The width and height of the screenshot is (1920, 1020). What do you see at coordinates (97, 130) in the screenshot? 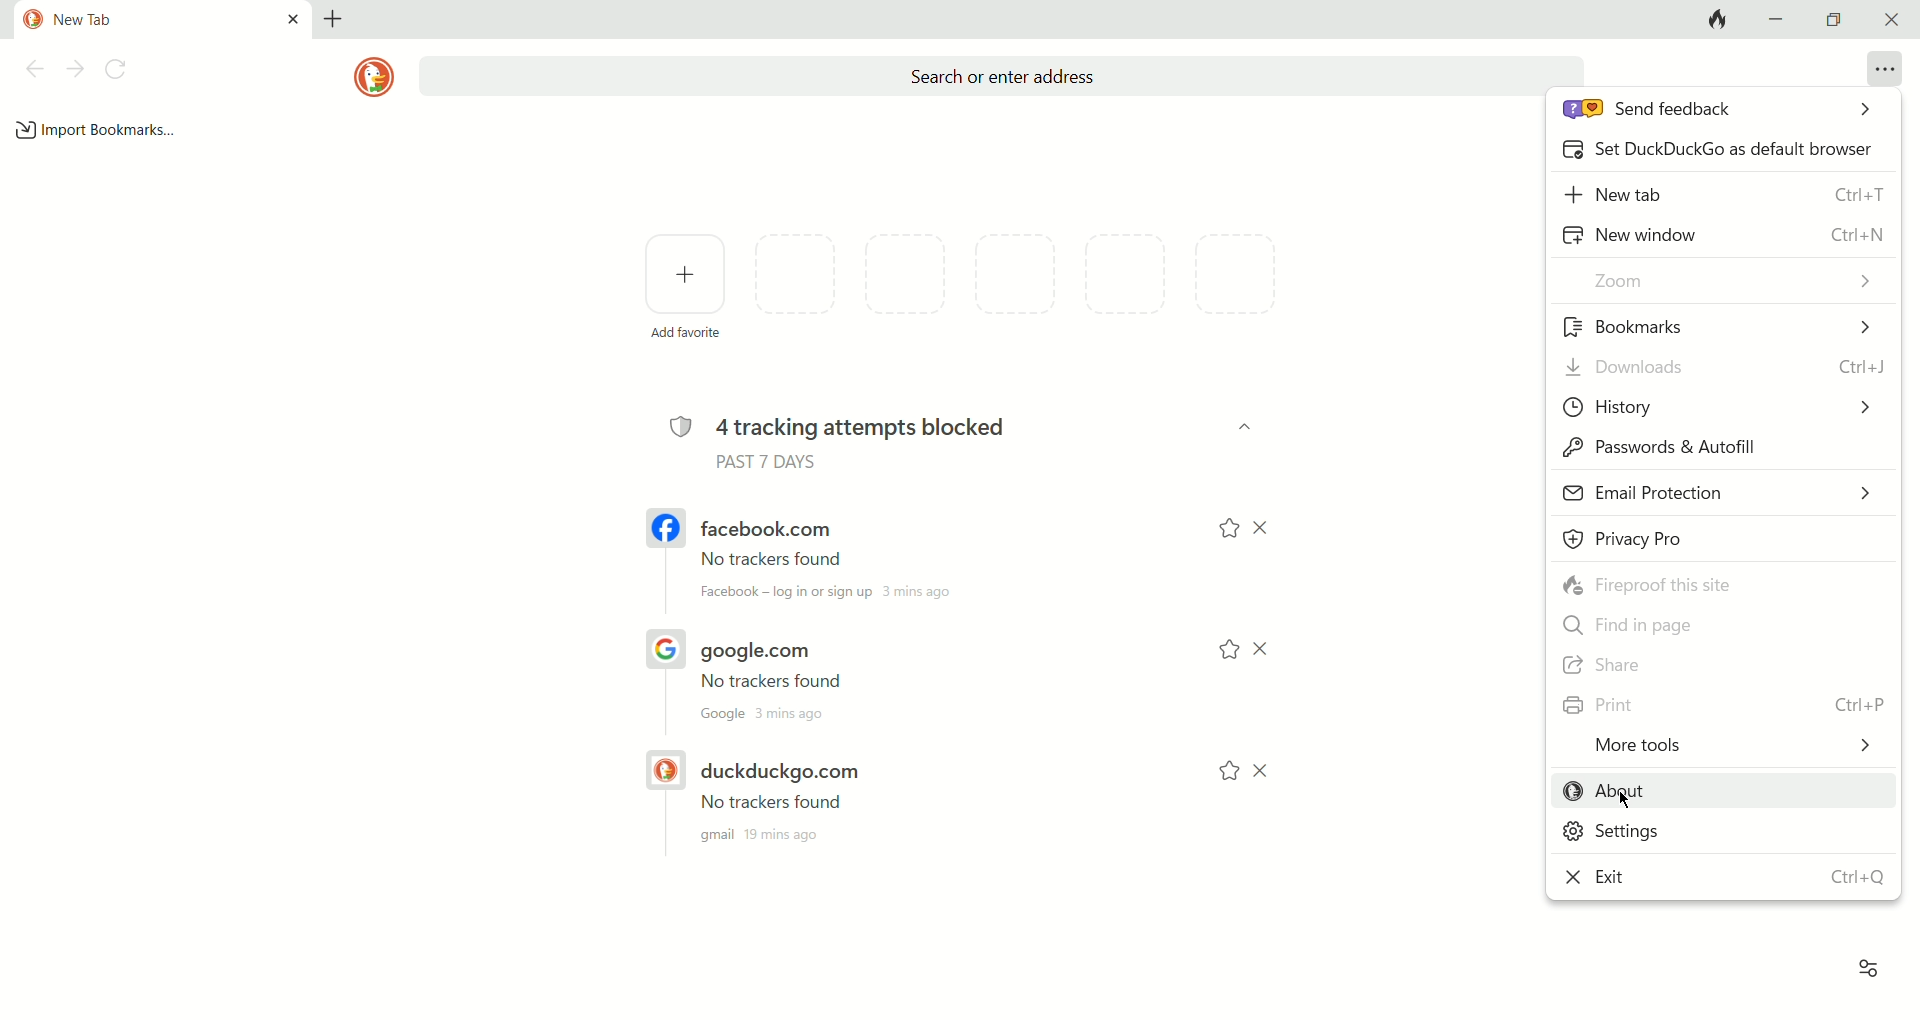
I see `import bookmarks` at bounding box center [97, 130].